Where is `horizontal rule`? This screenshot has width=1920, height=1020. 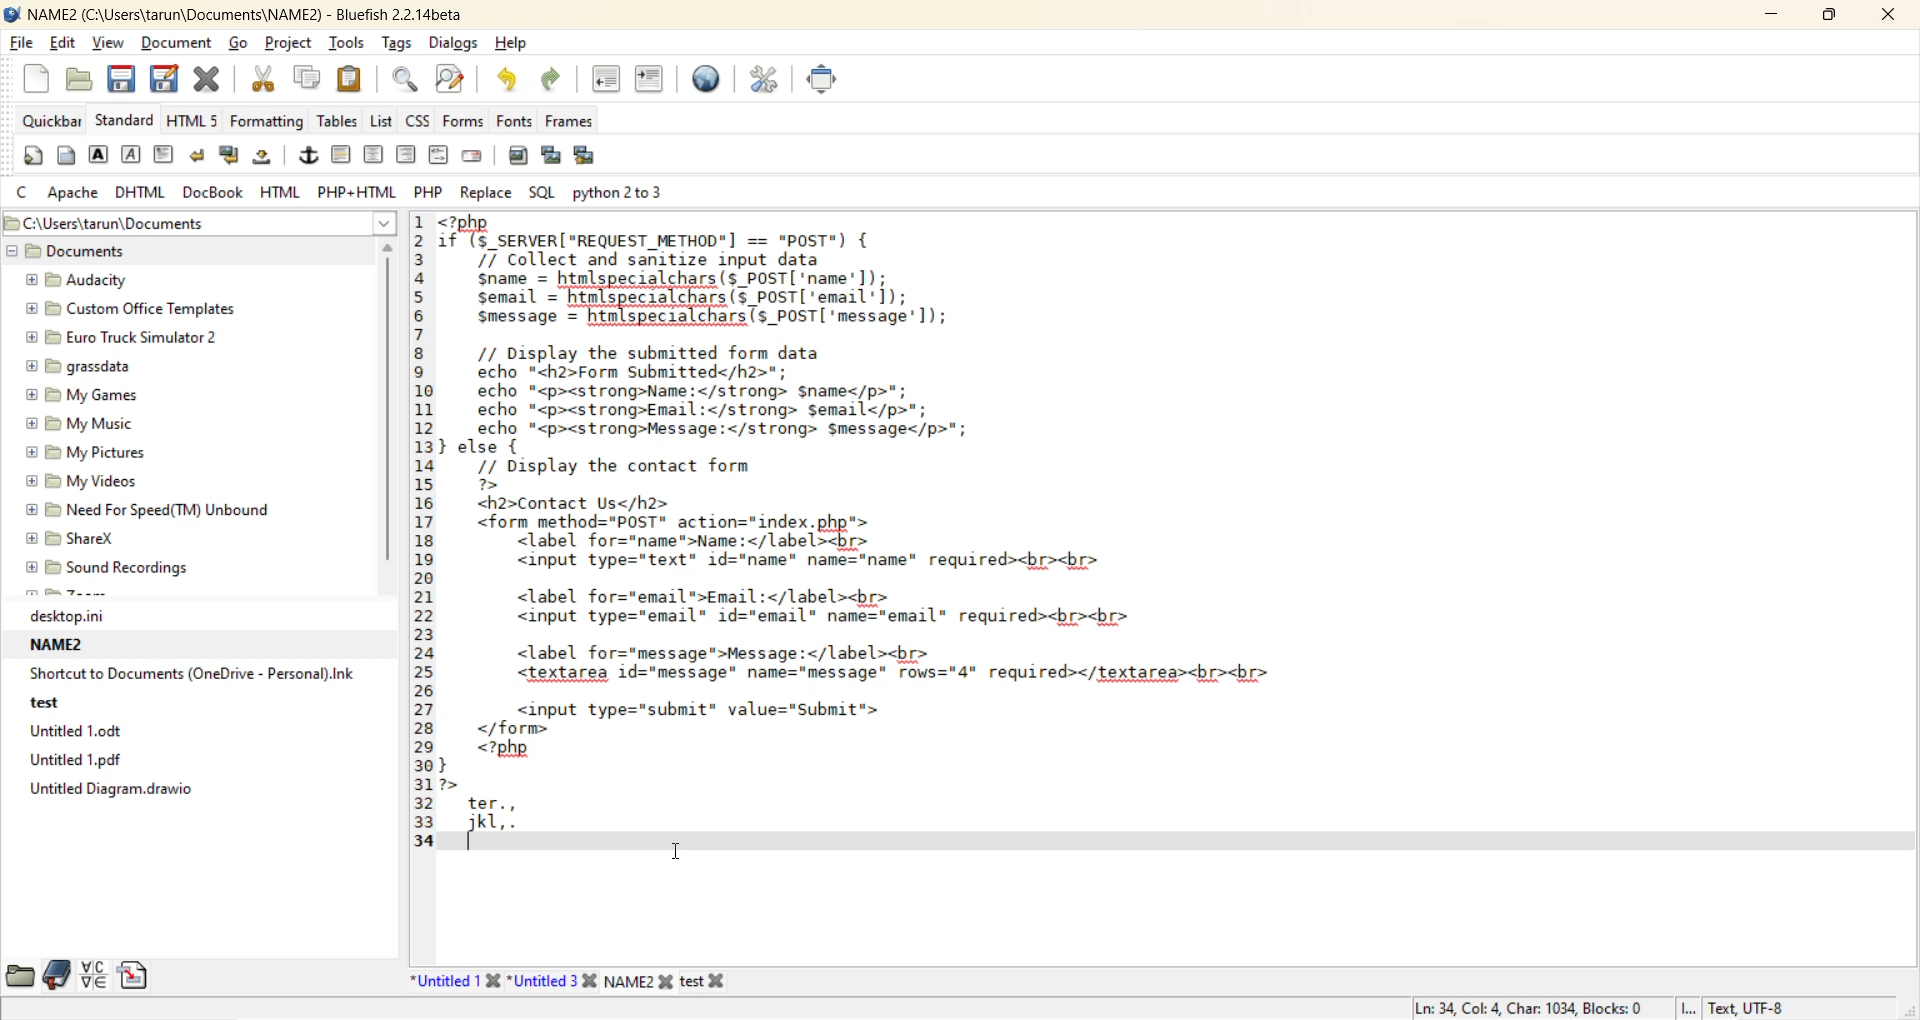 horizontal rule is located at coordinates (343, 155).